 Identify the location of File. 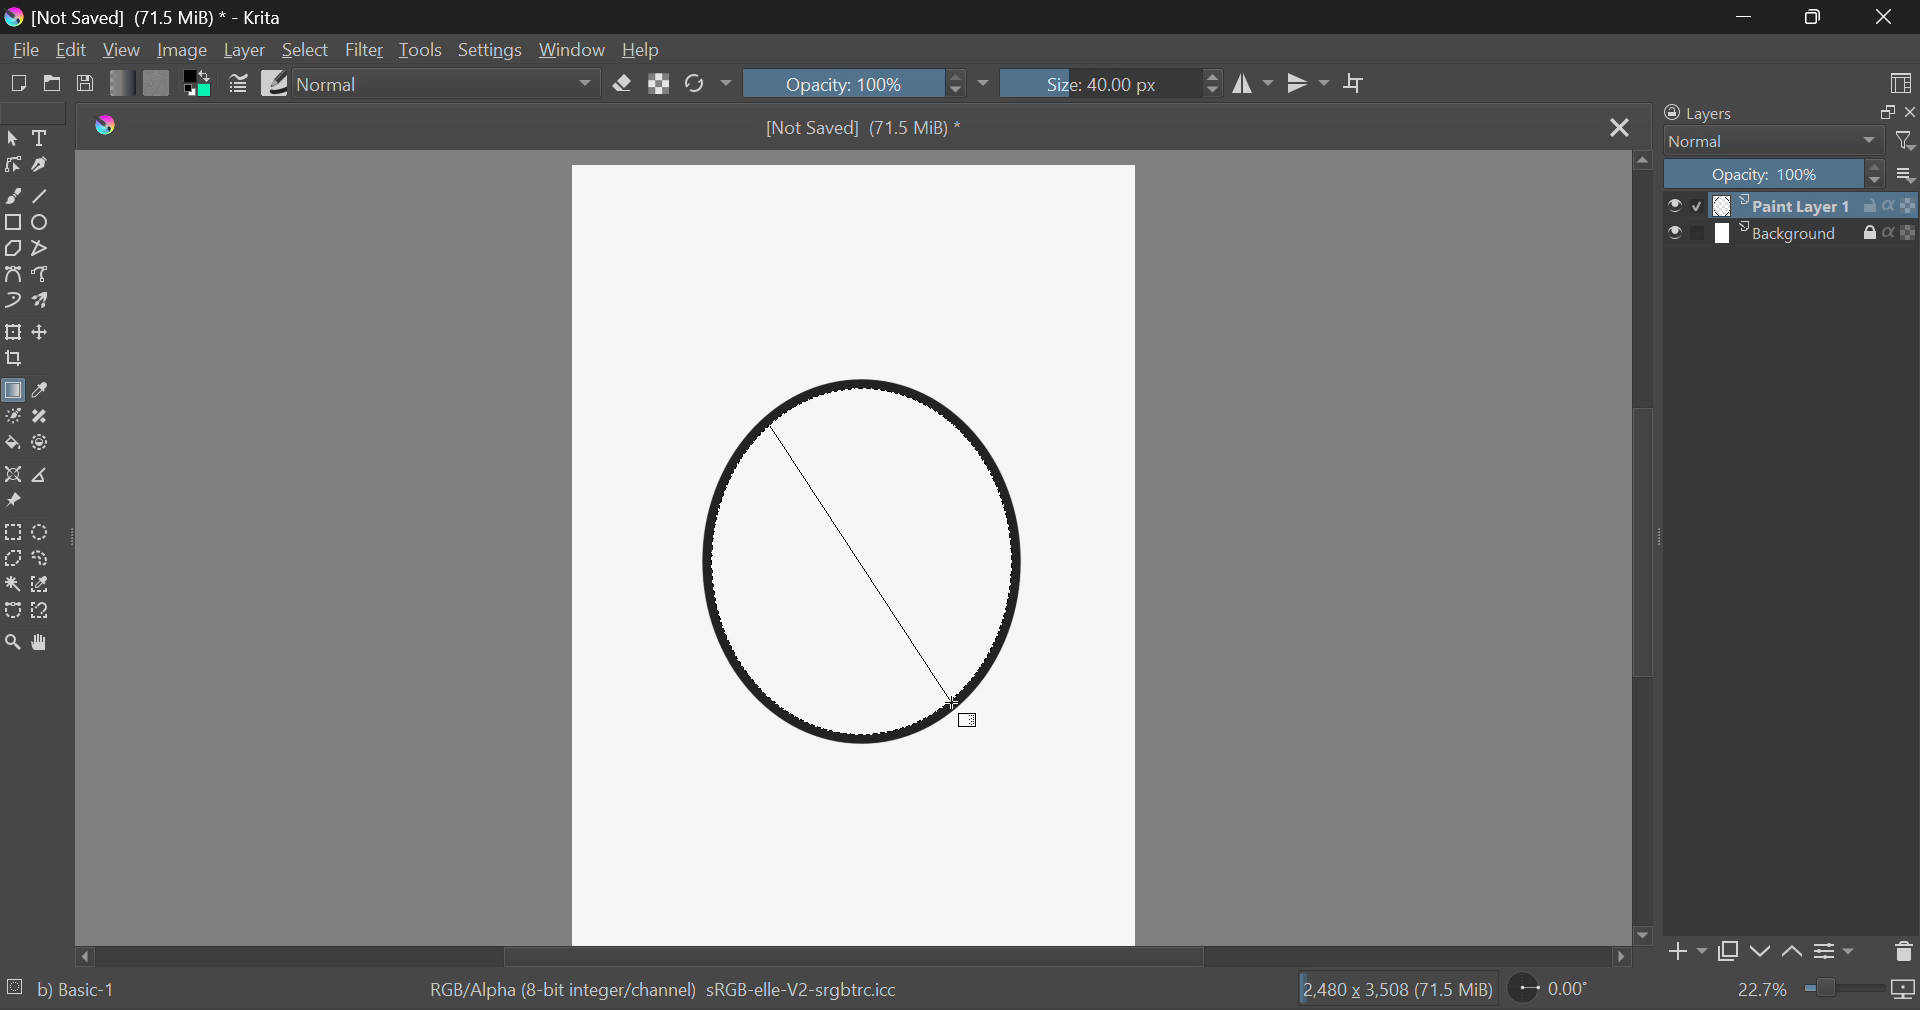
(23, 50).